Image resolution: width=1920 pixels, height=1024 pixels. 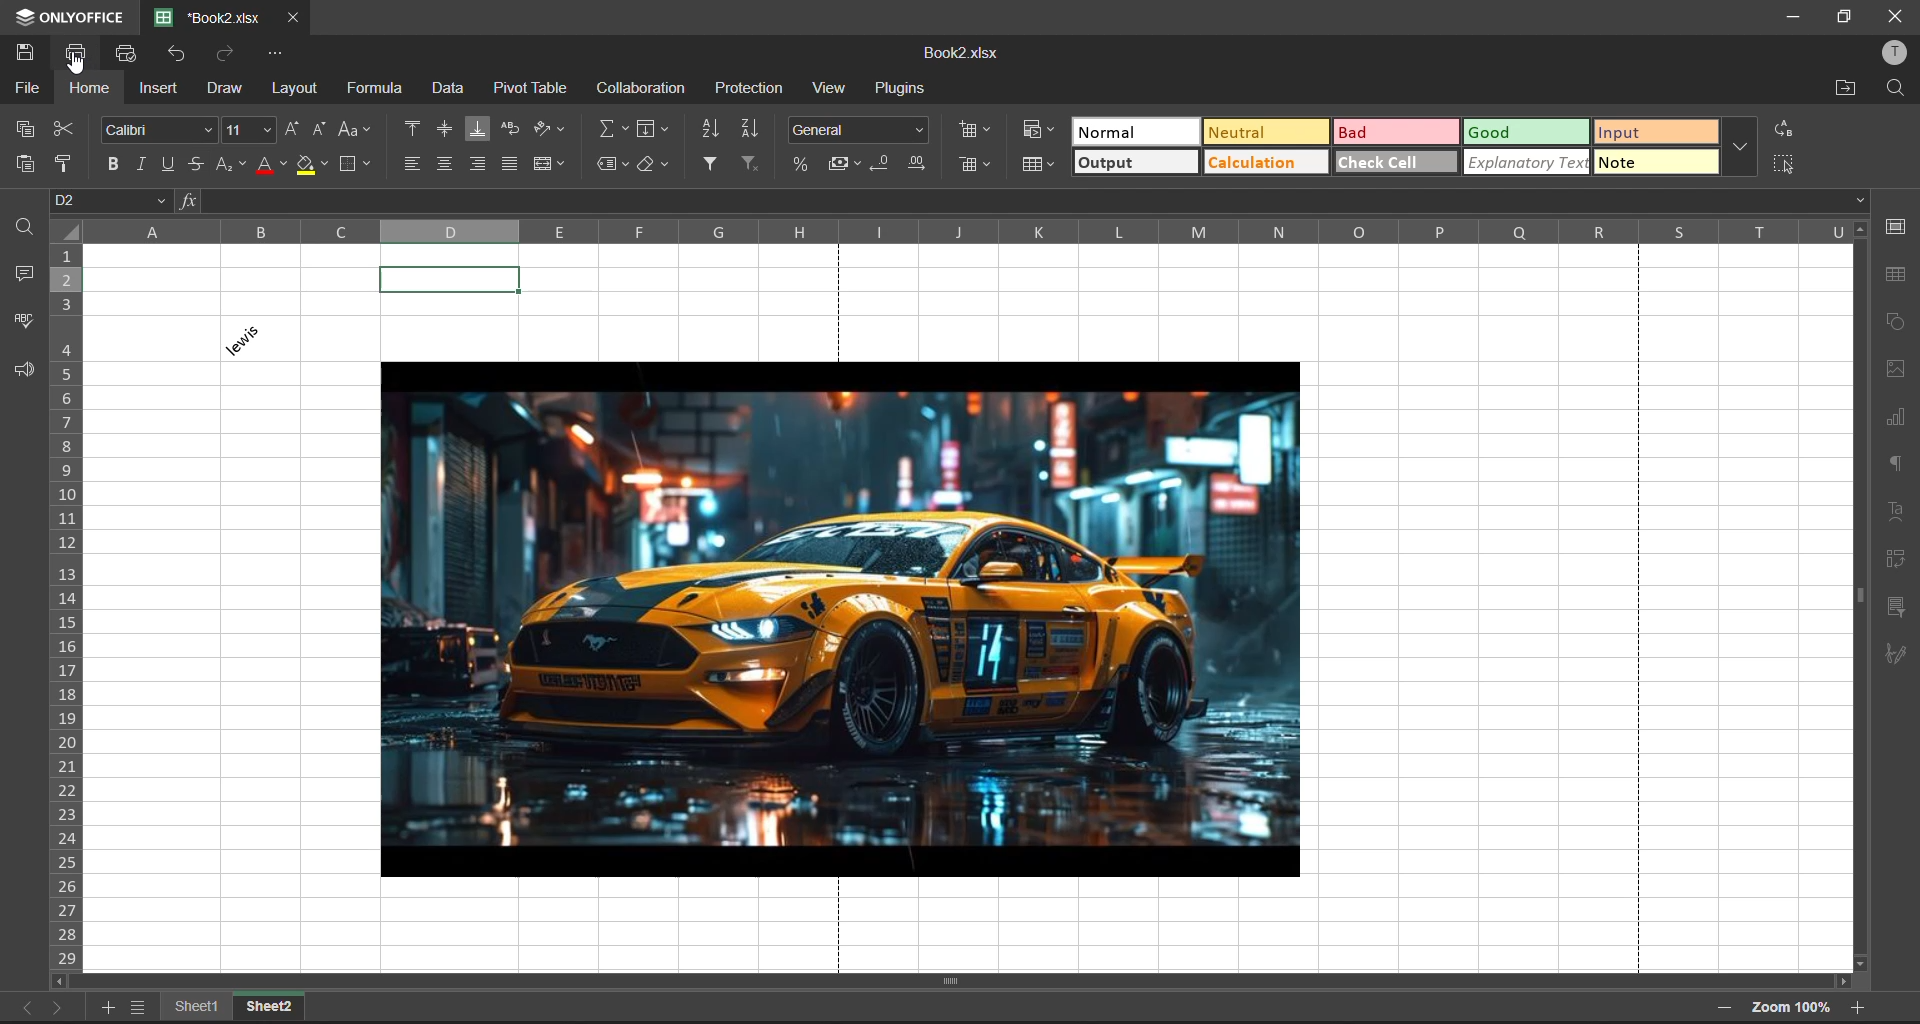 I want to click on customize quick access toolbar, so click(x=277, y=54).